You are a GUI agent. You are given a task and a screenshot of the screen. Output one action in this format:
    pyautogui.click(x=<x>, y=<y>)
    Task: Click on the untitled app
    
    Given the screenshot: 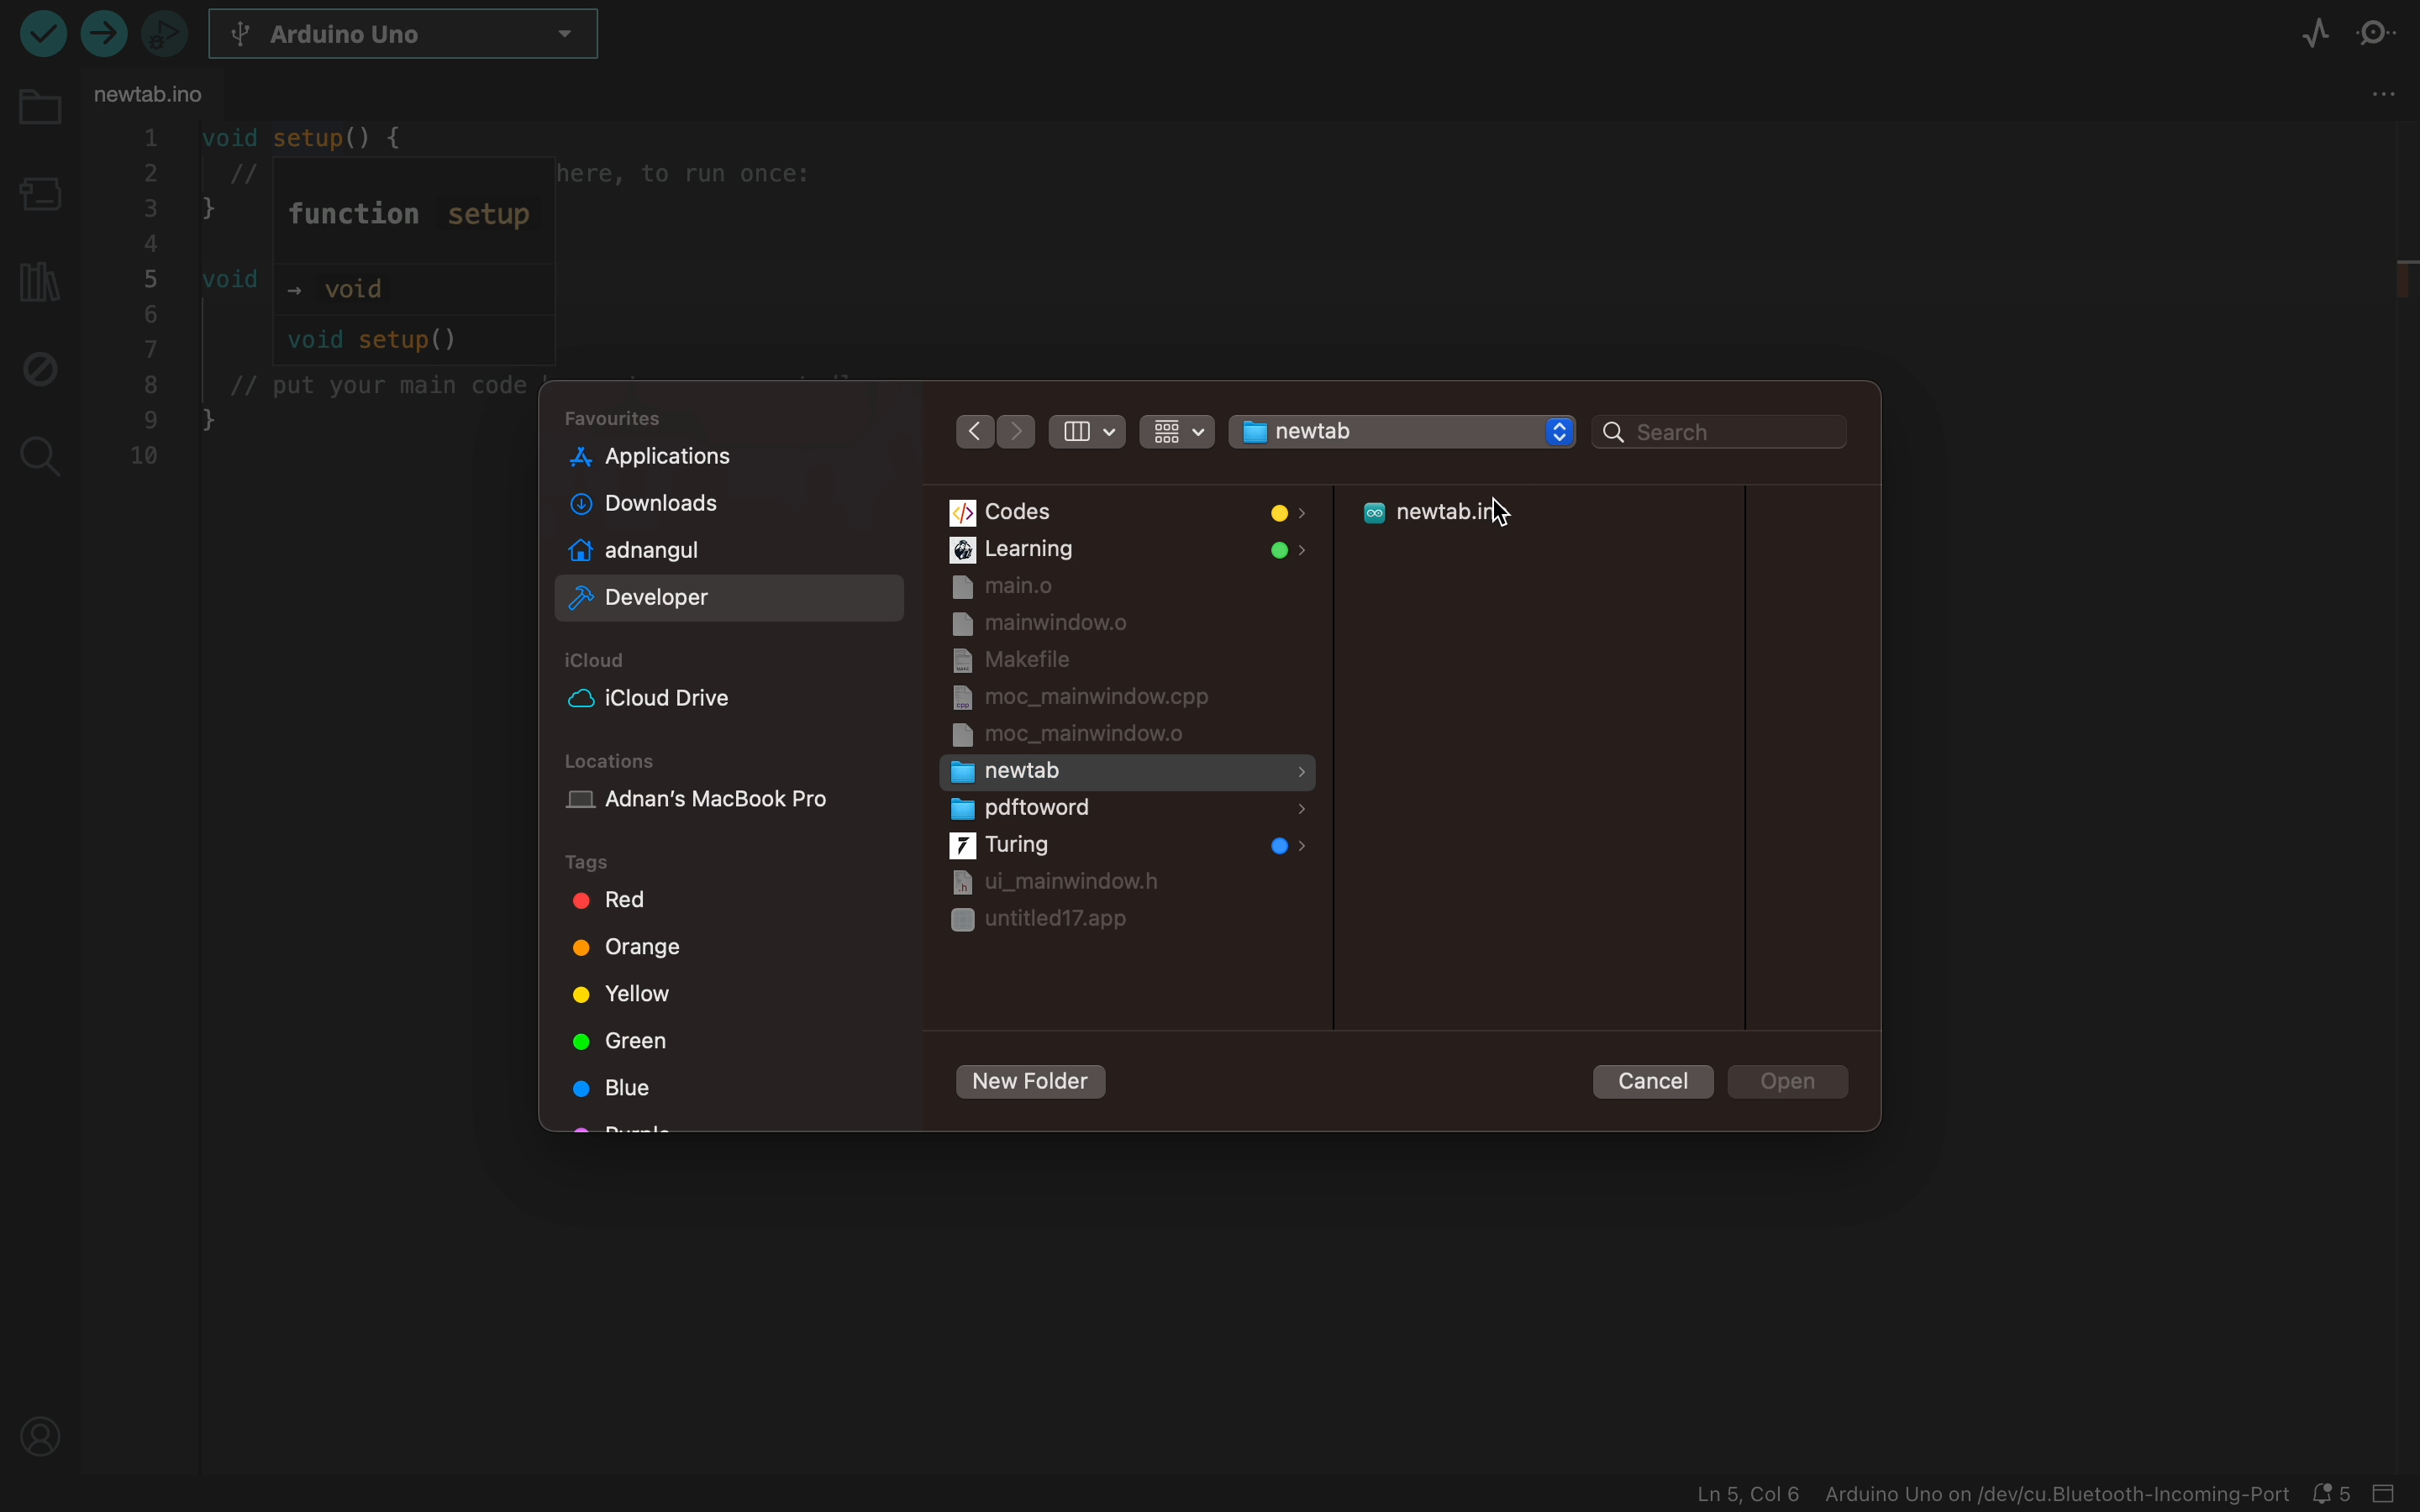 What is the action you would take?
    pyautogui.click(x=1042, y=922)
    